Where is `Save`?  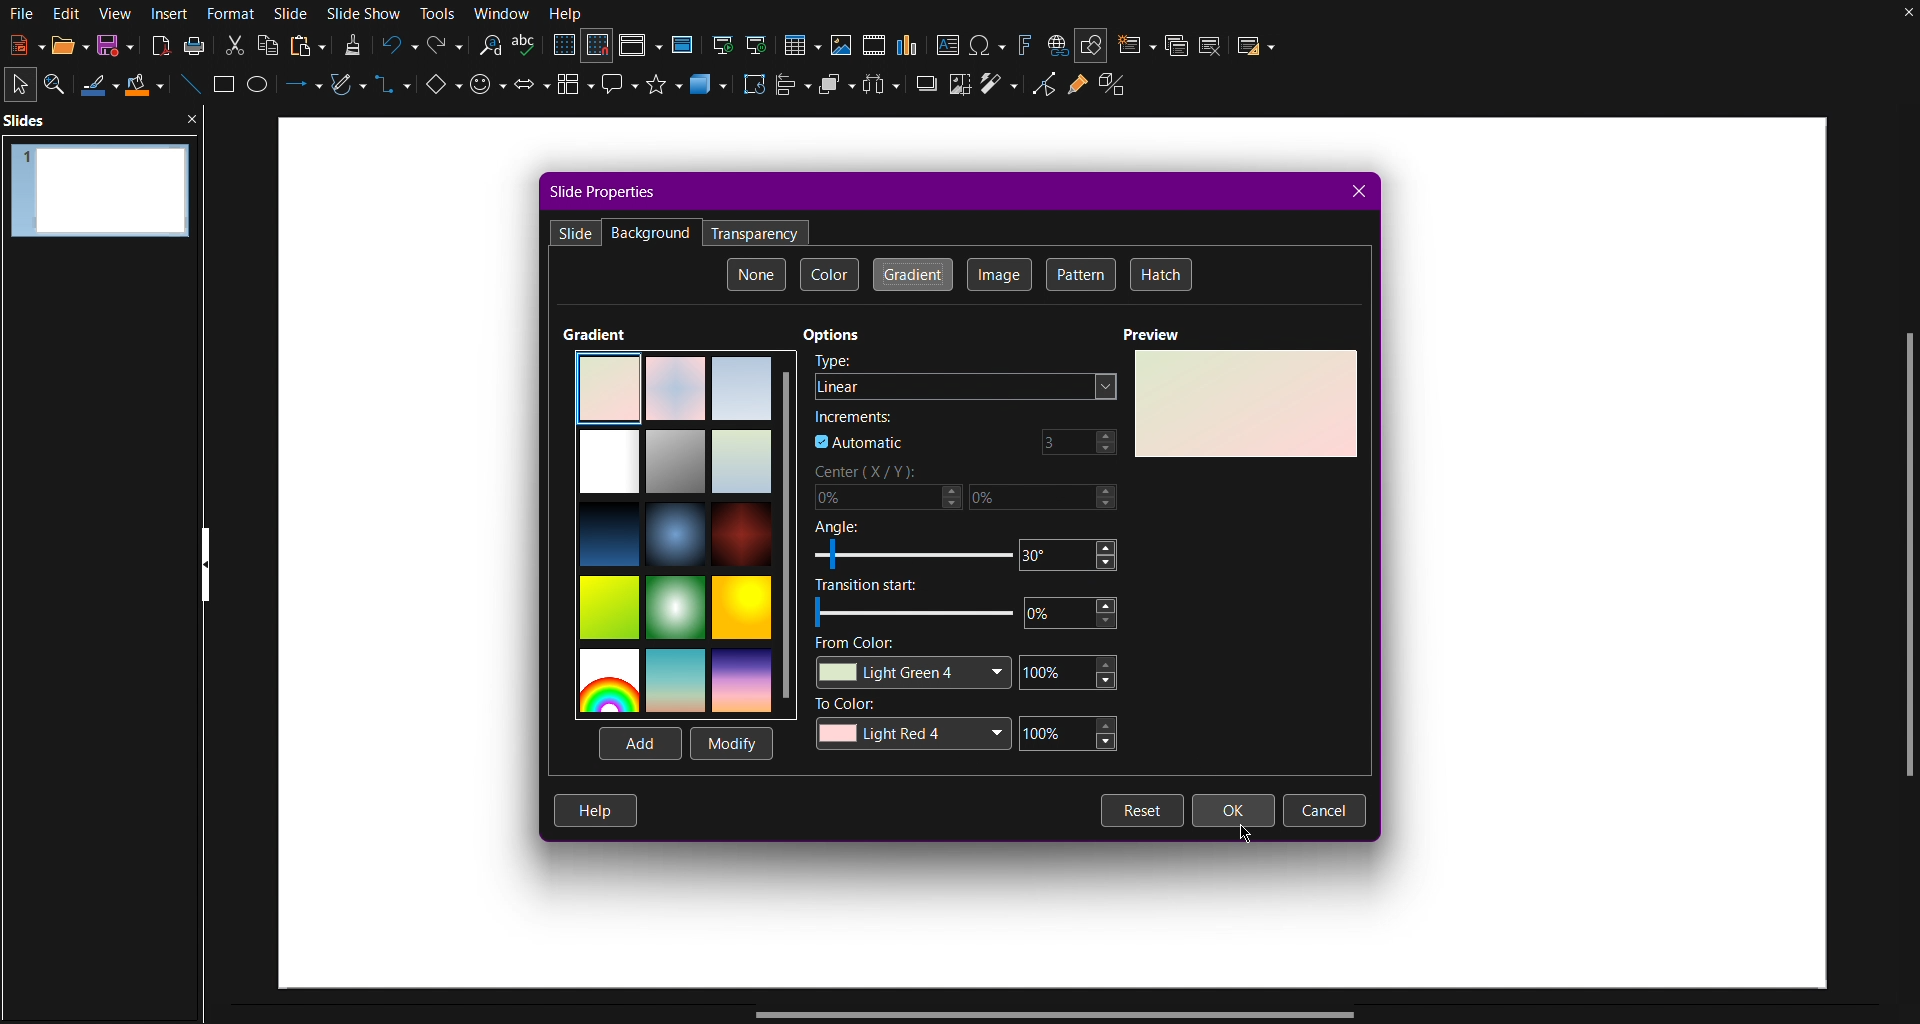
Save is located at coordinates (111, 48).